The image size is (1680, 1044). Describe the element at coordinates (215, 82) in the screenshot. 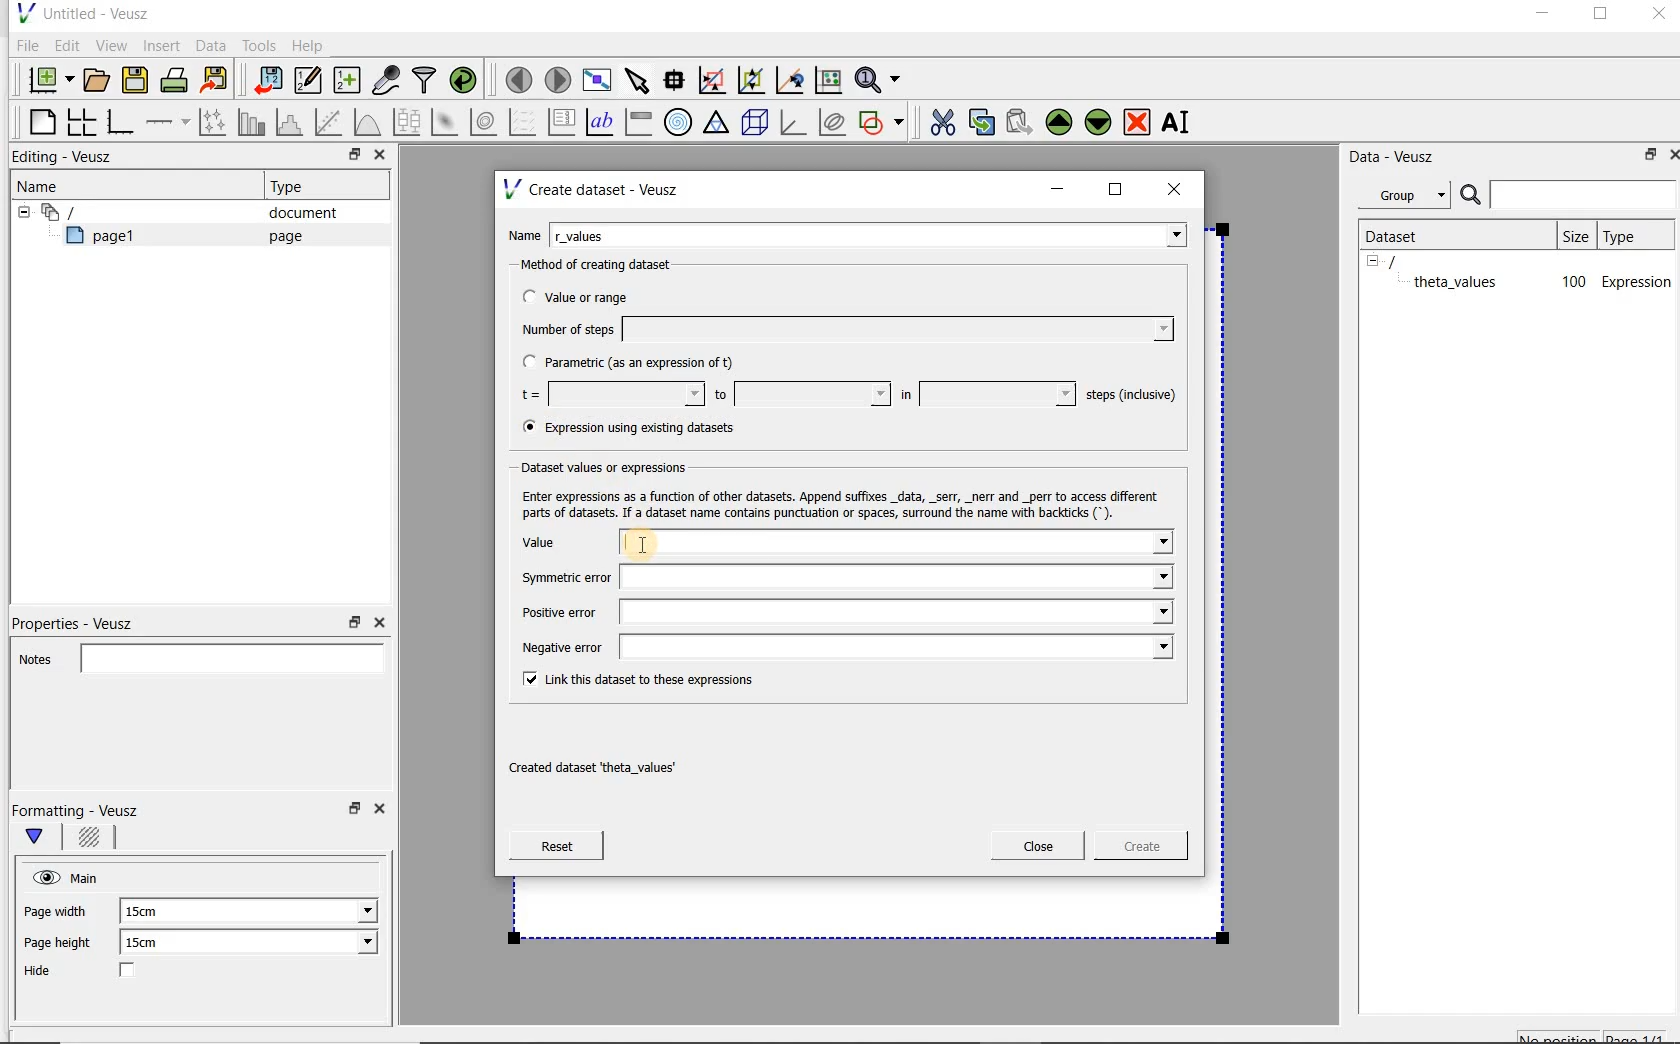

I see `Export to graphics format` at that location.